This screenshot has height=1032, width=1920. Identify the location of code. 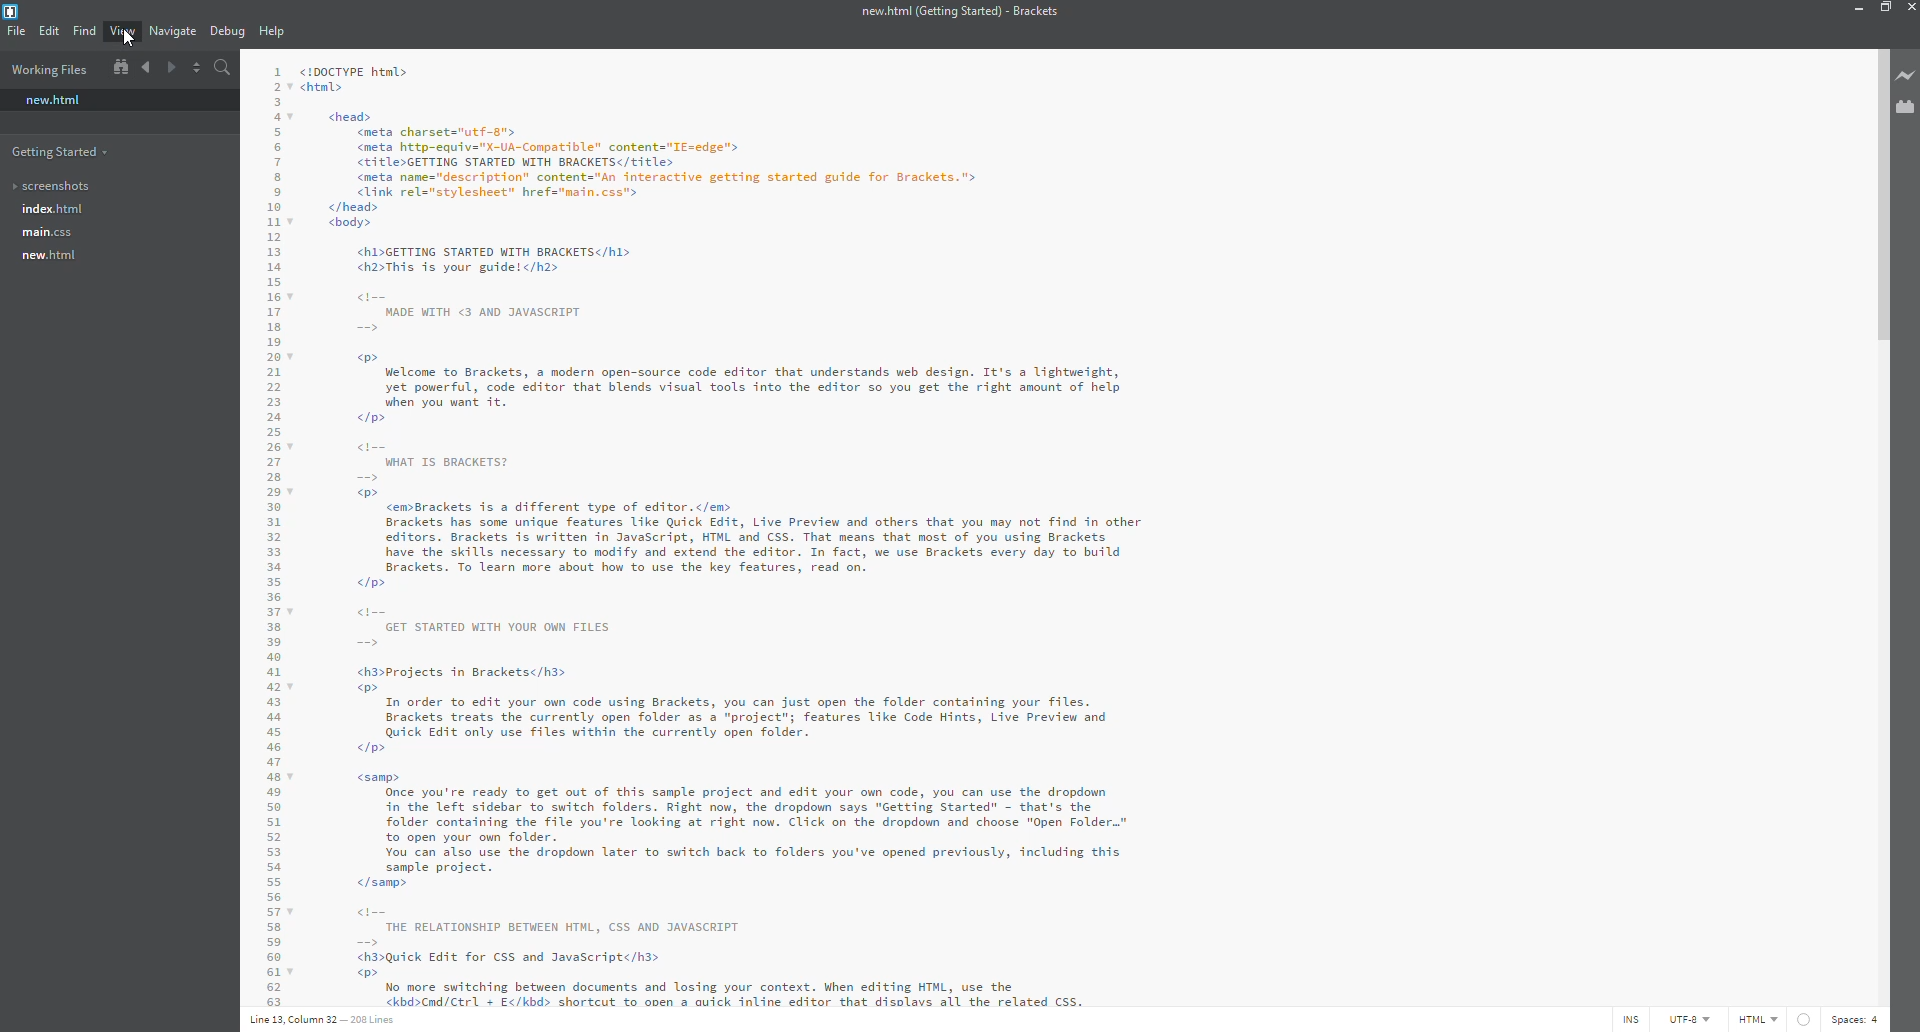
(923, 529).